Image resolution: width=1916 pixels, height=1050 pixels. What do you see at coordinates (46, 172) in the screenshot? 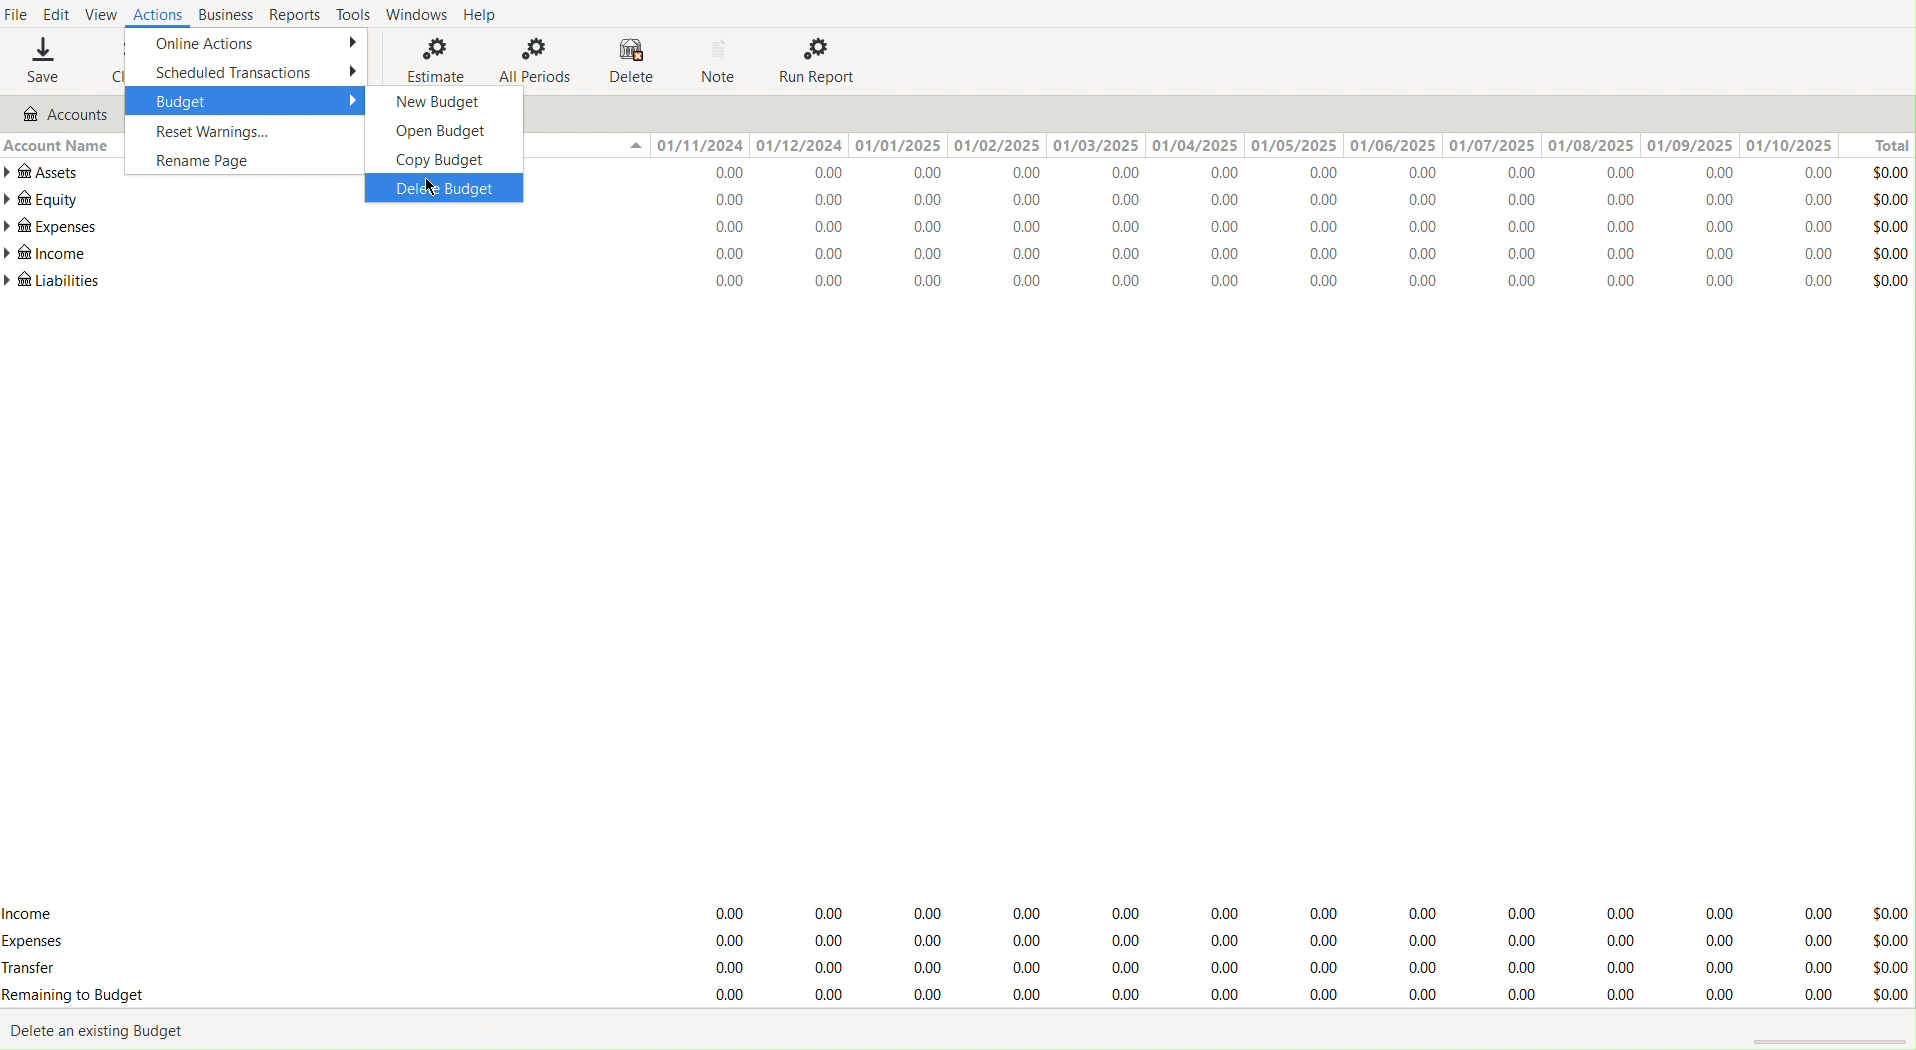
I see `Assets` at bounding box center [46, 172].